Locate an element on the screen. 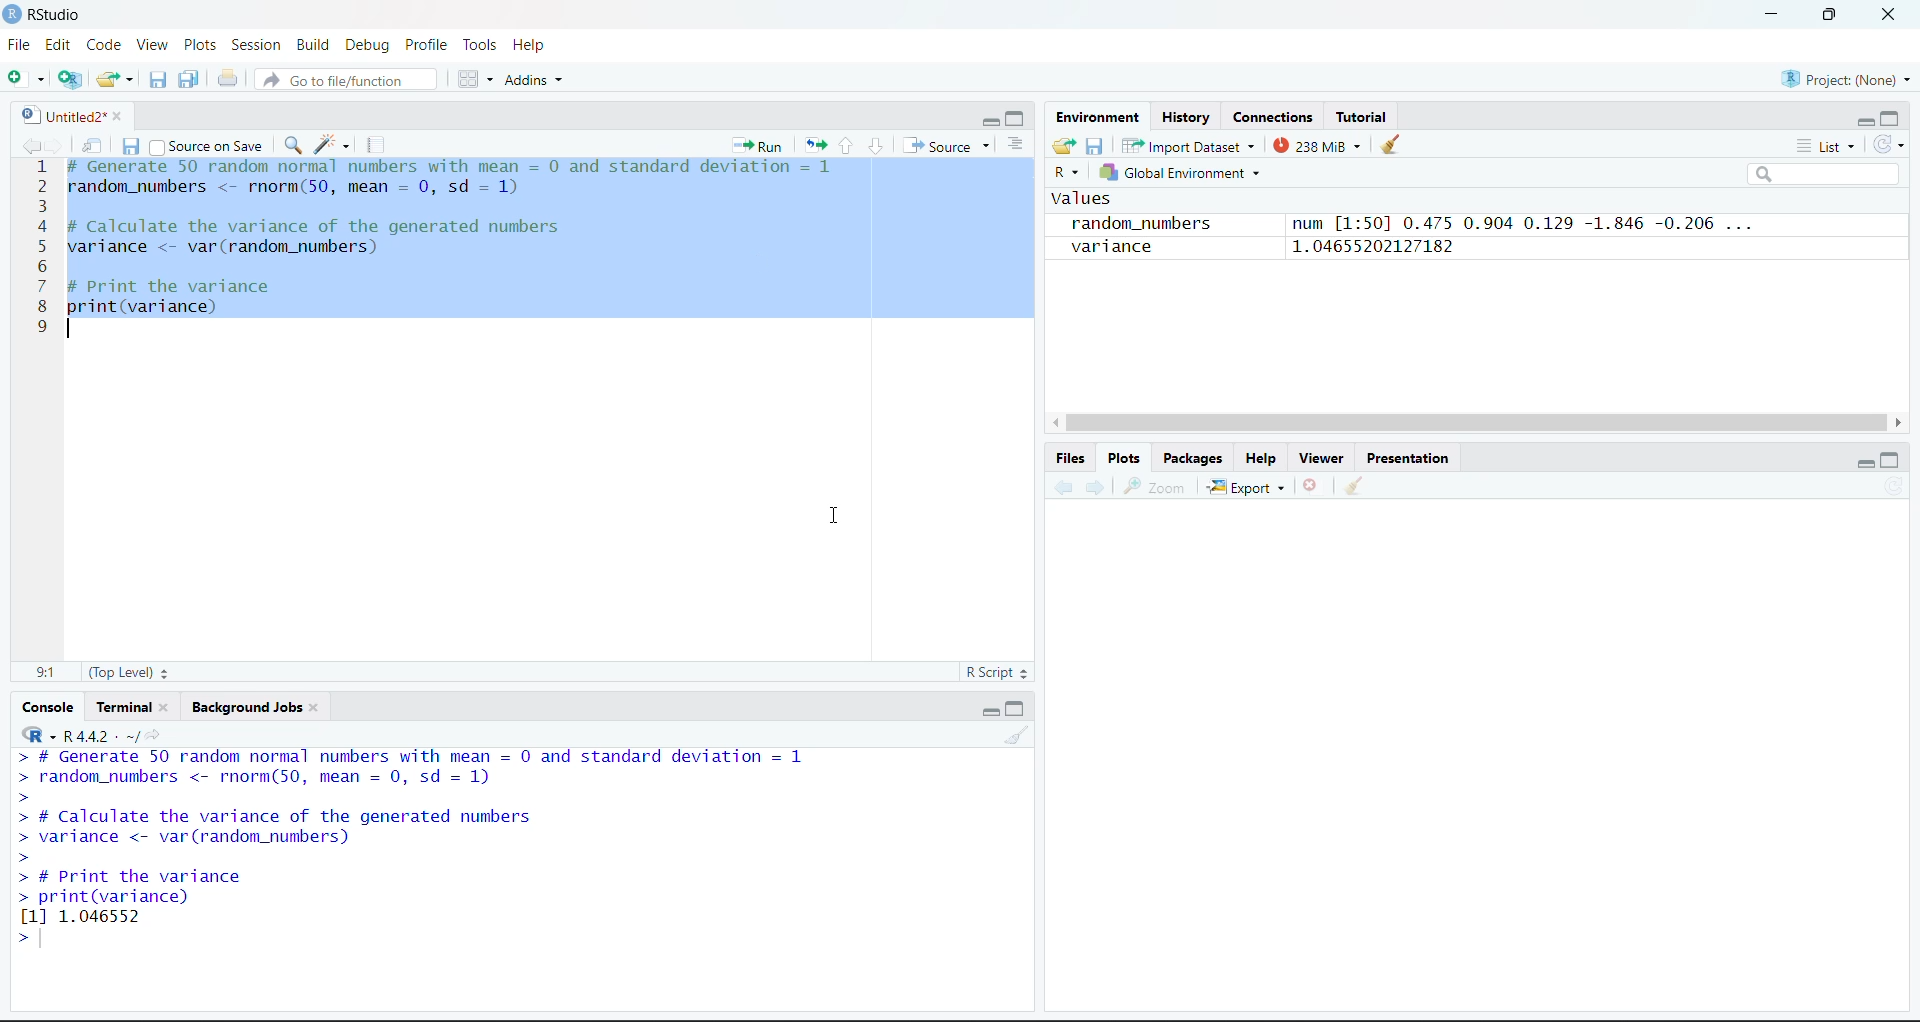  clear is located at coordinates (1016, 735).